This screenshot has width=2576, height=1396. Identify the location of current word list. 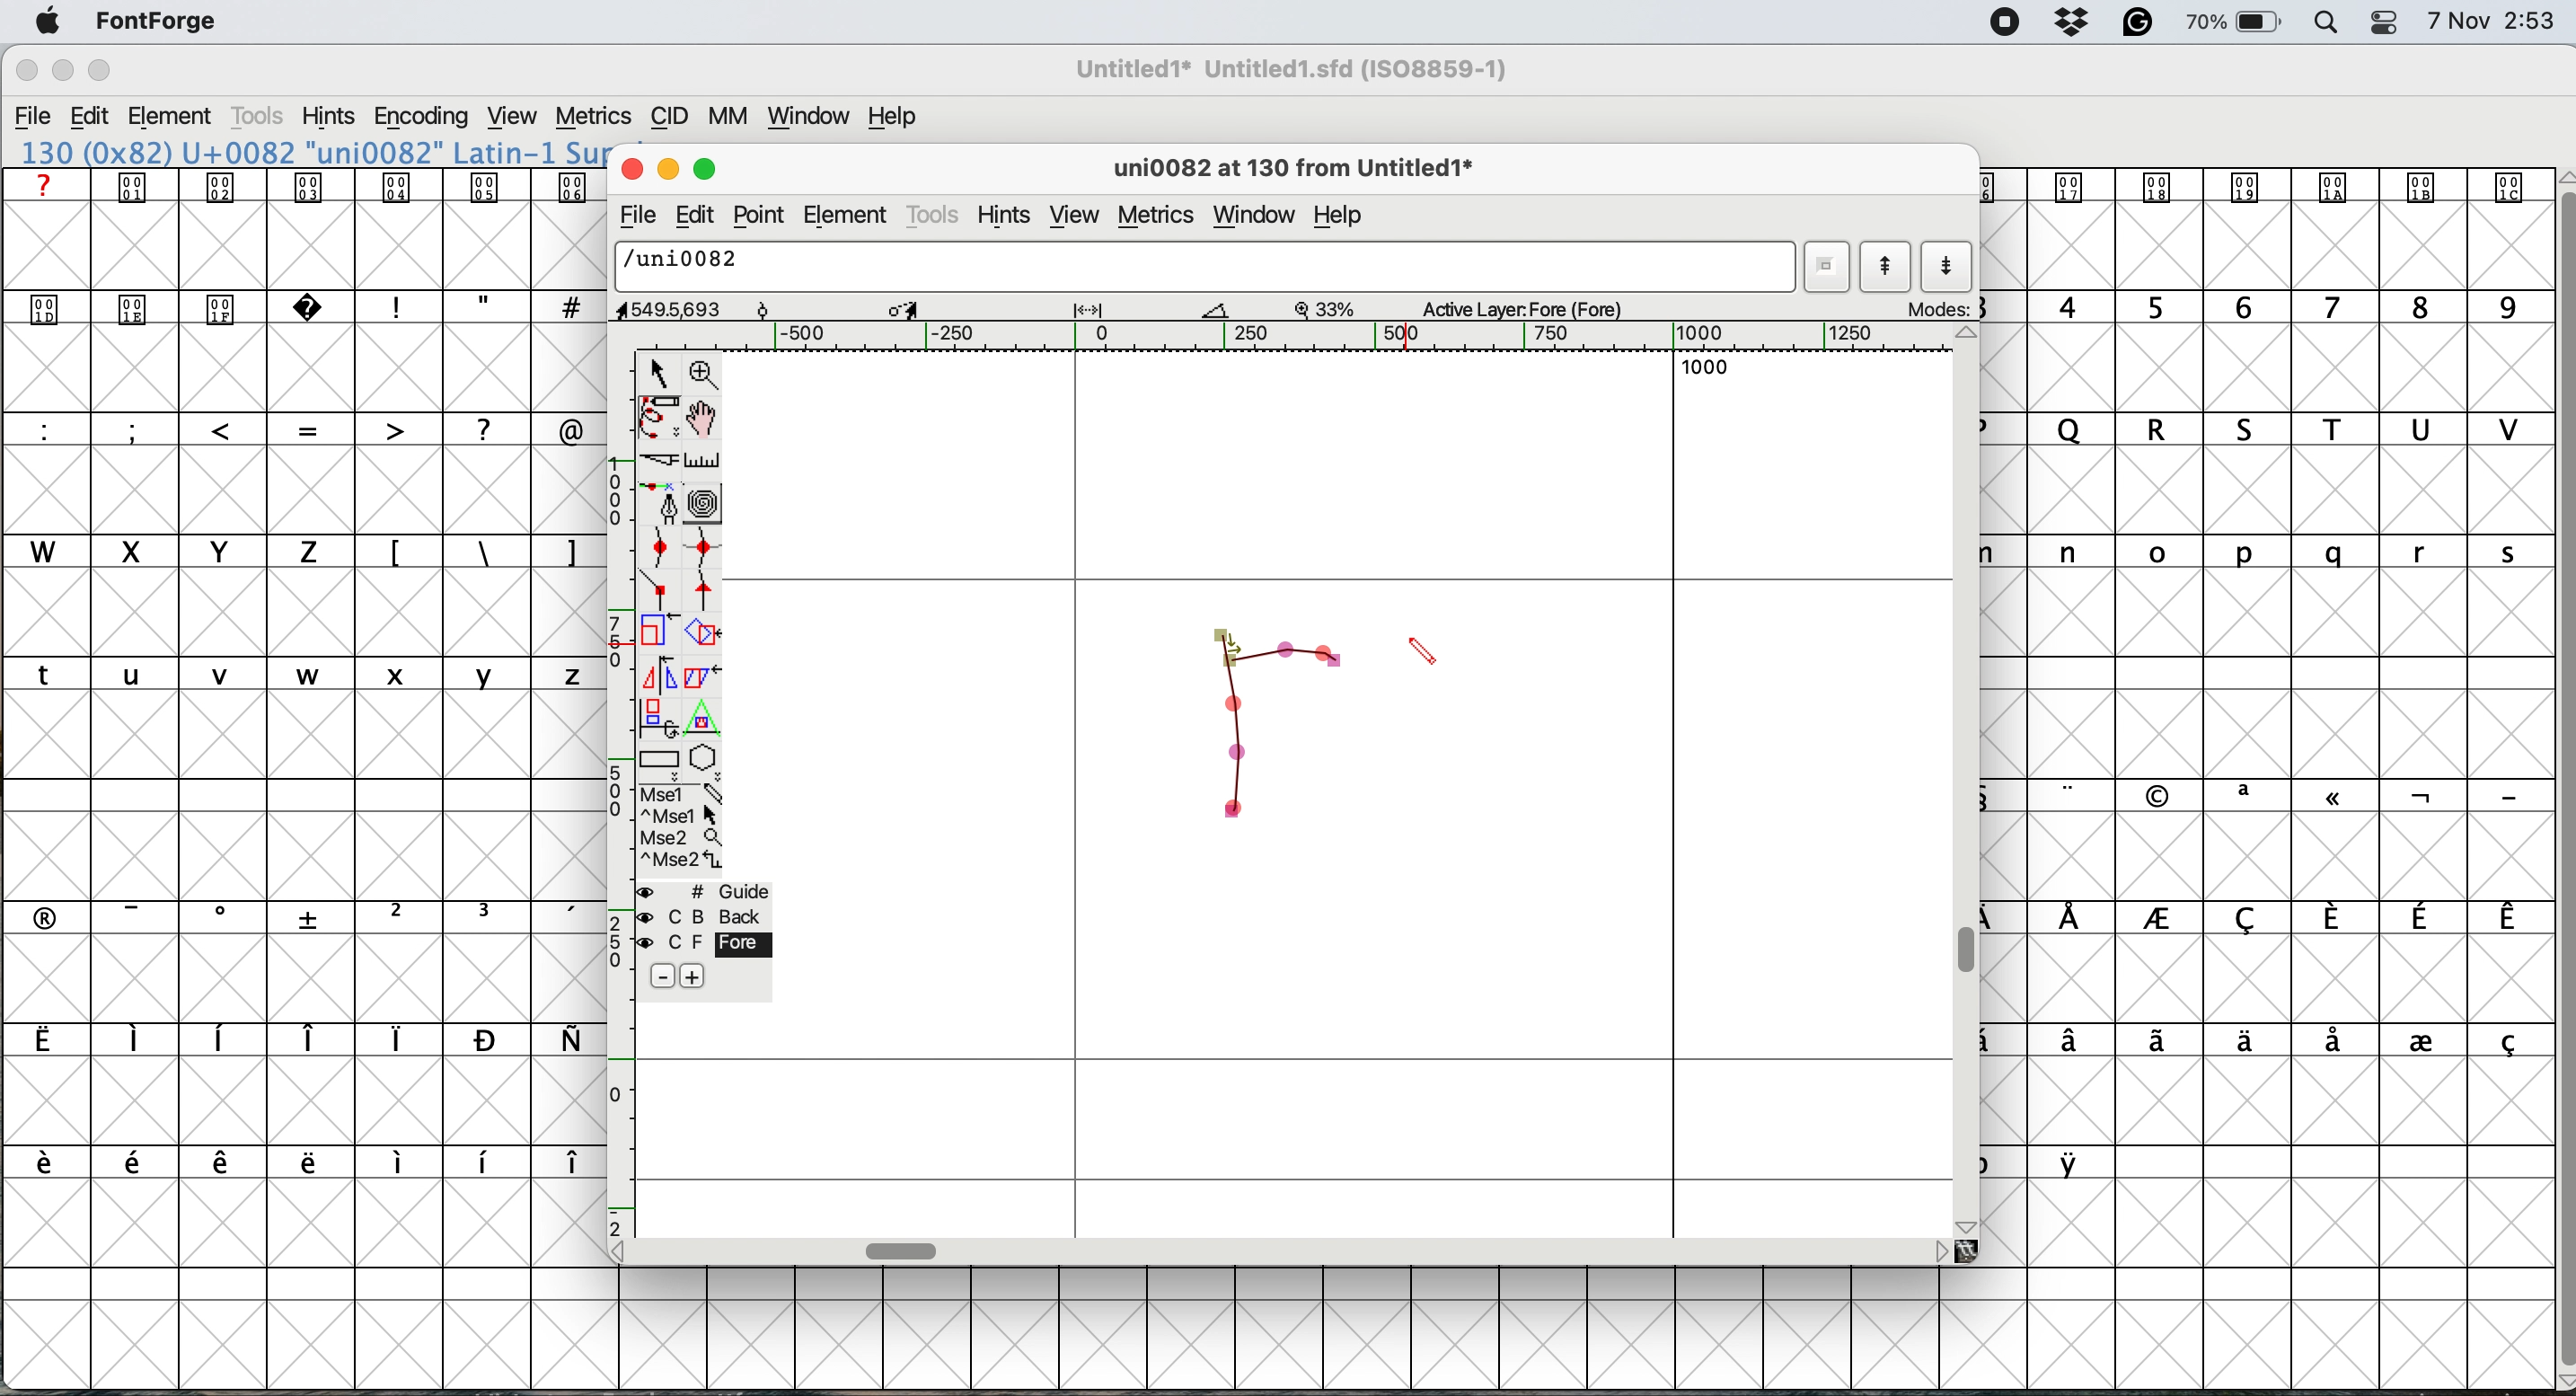
(1830, 266).